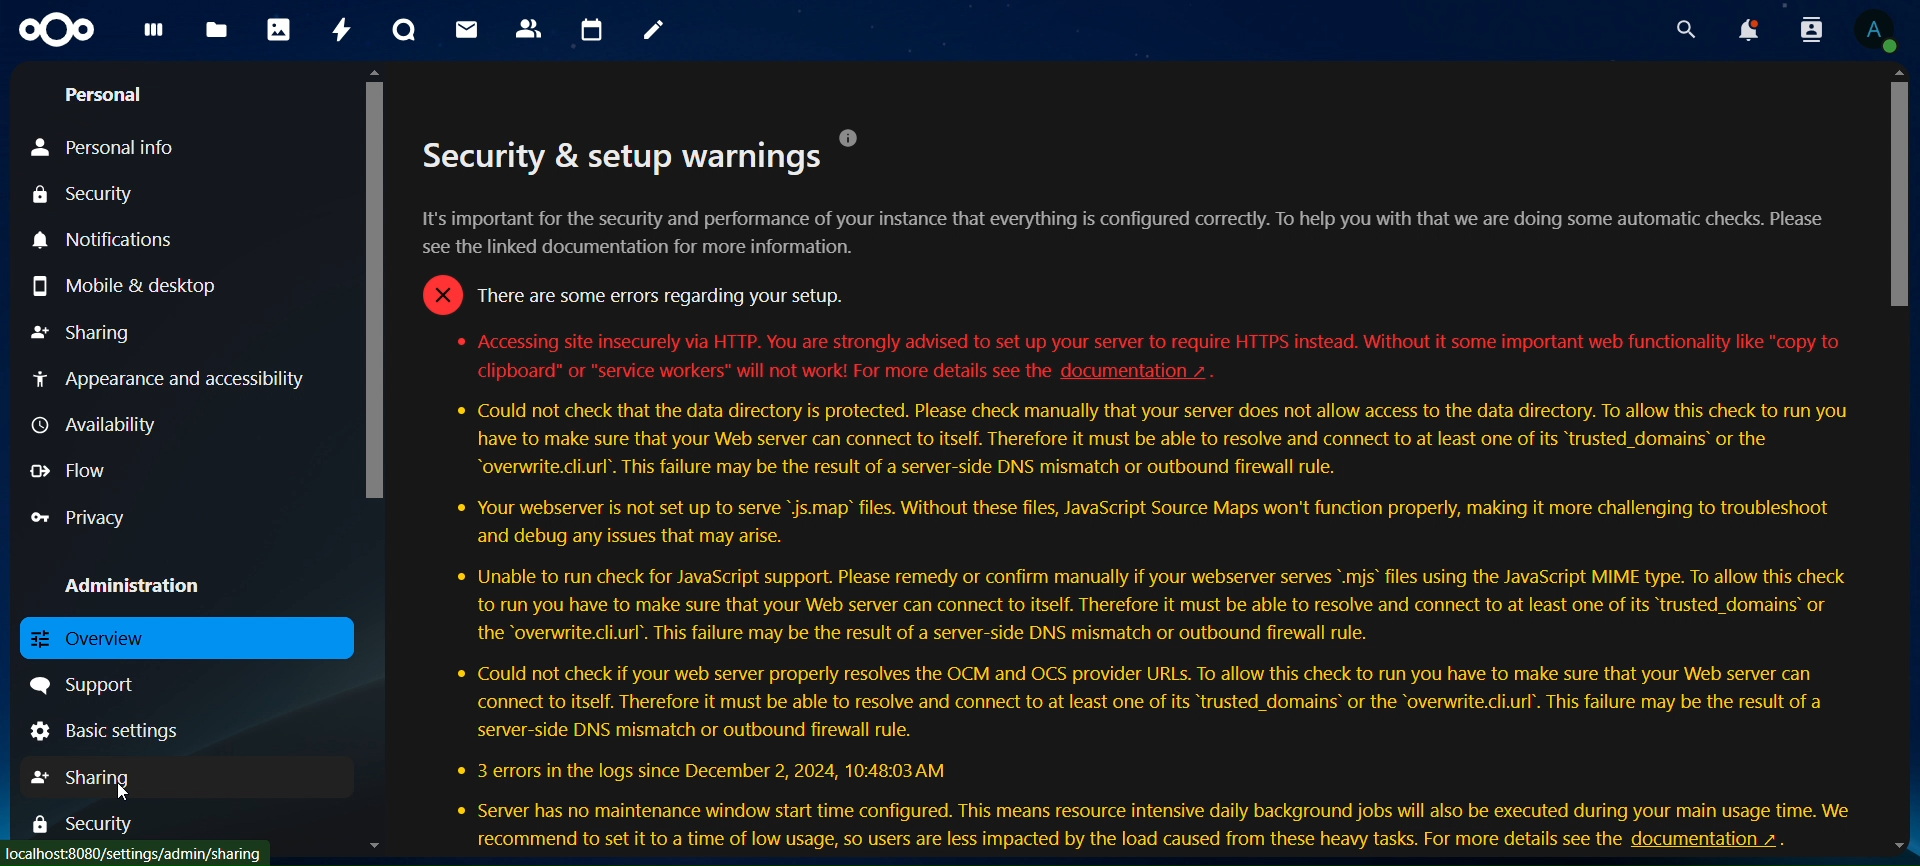 The image size is (1920, 866). Describe the element at coordinates (592, 28) in the screenshot. I see `calendar` at that location.